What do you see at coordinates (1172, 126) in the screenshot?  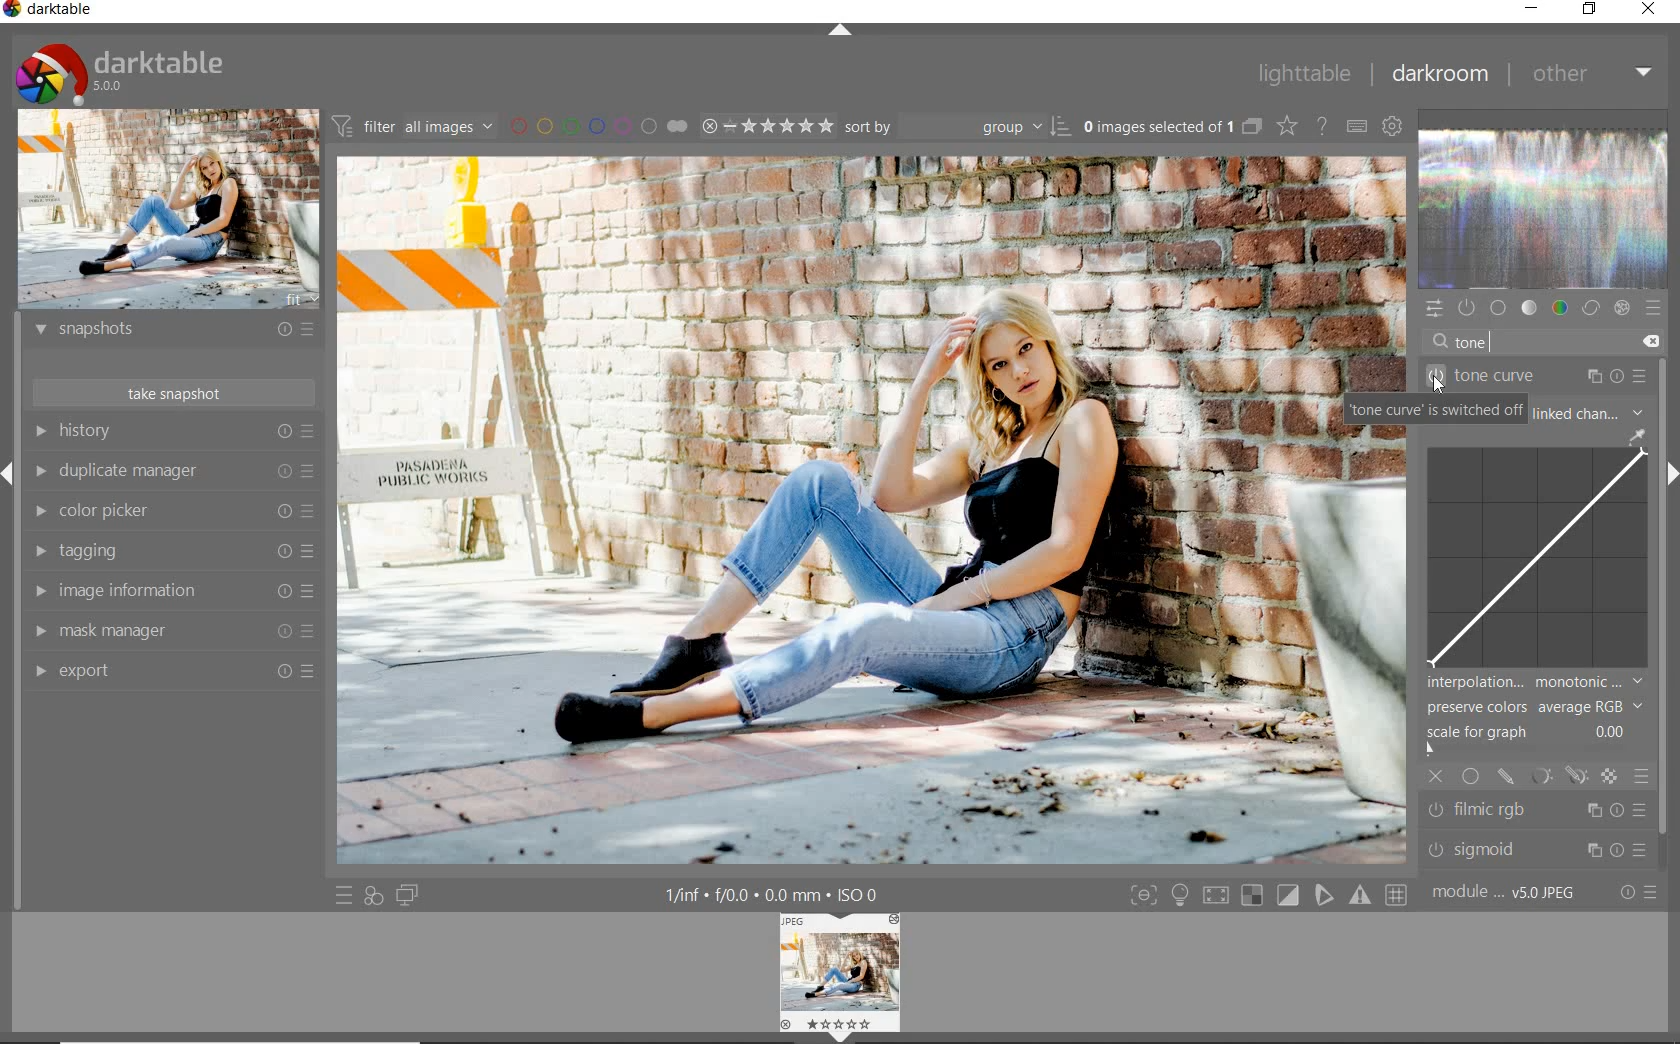 I see `expand grouped images` at bounding box center [1172, 126].